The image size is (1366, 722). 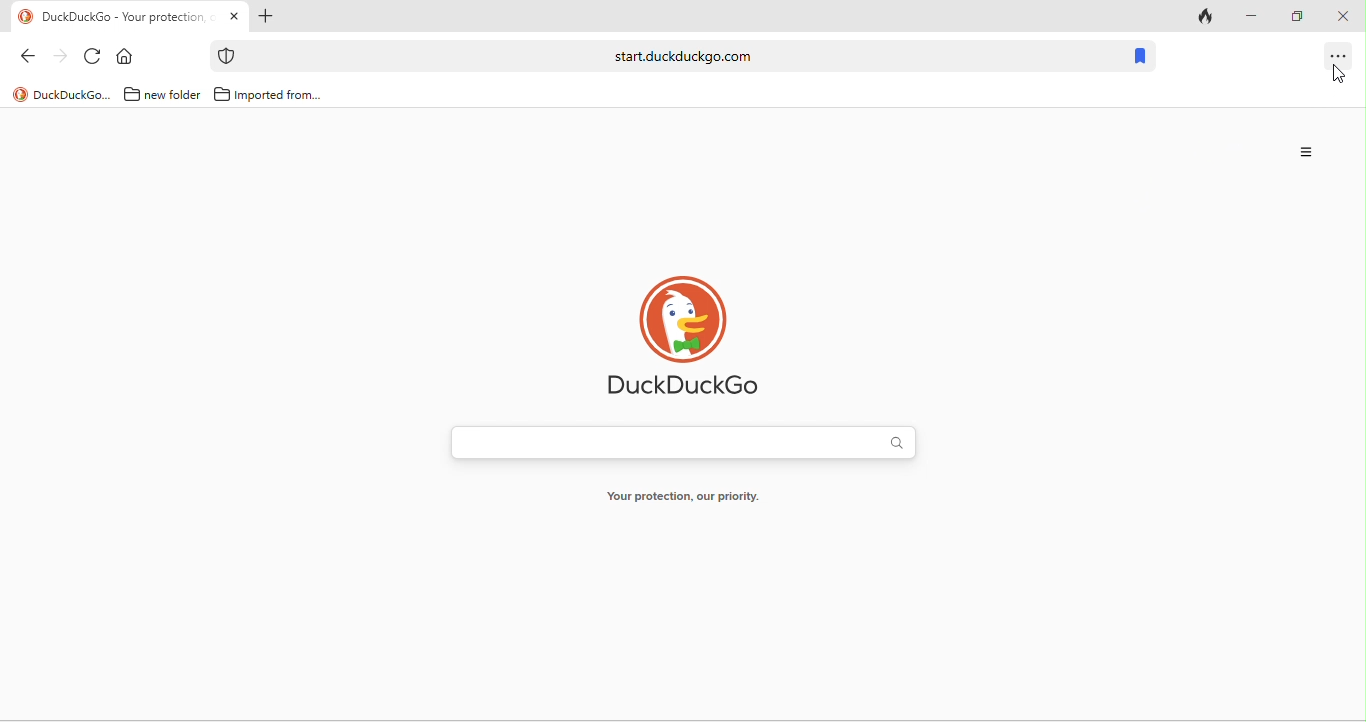 I want to click on maximize, so click(x=1299, y=14).